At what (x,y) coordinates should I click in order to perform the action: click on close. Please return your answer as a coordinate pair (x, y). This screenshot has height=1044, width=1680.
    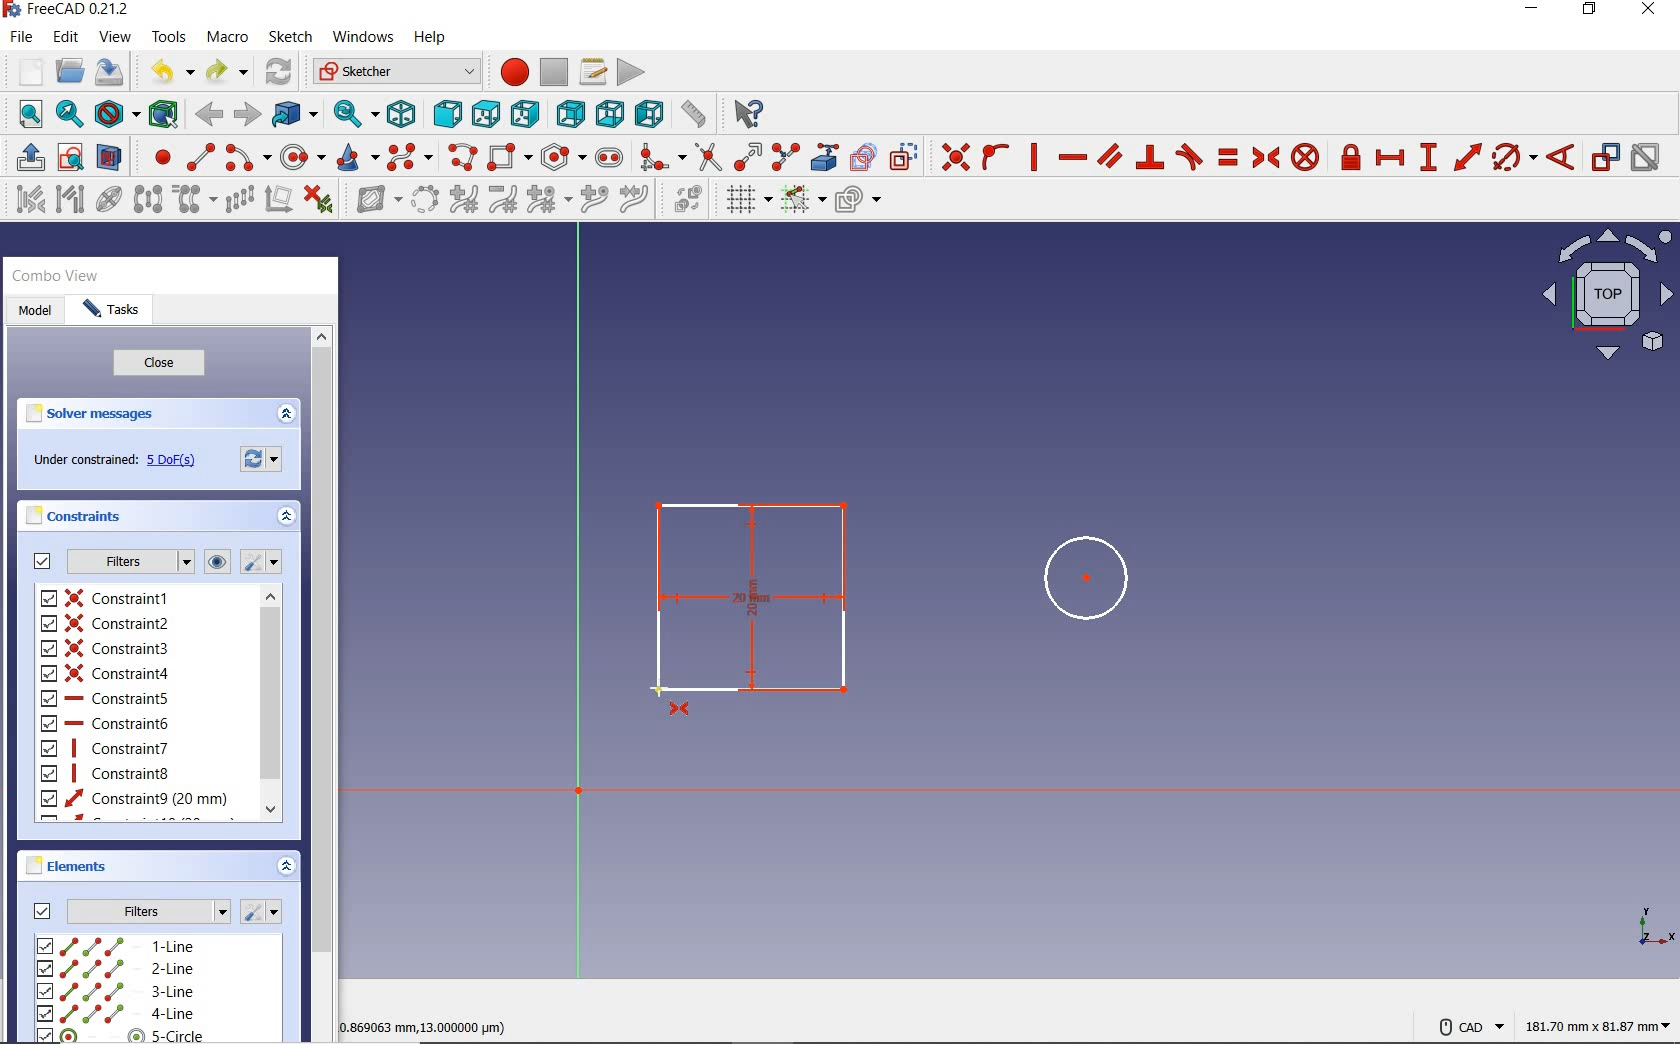
    Looking at the image, I should click on (168, 364).